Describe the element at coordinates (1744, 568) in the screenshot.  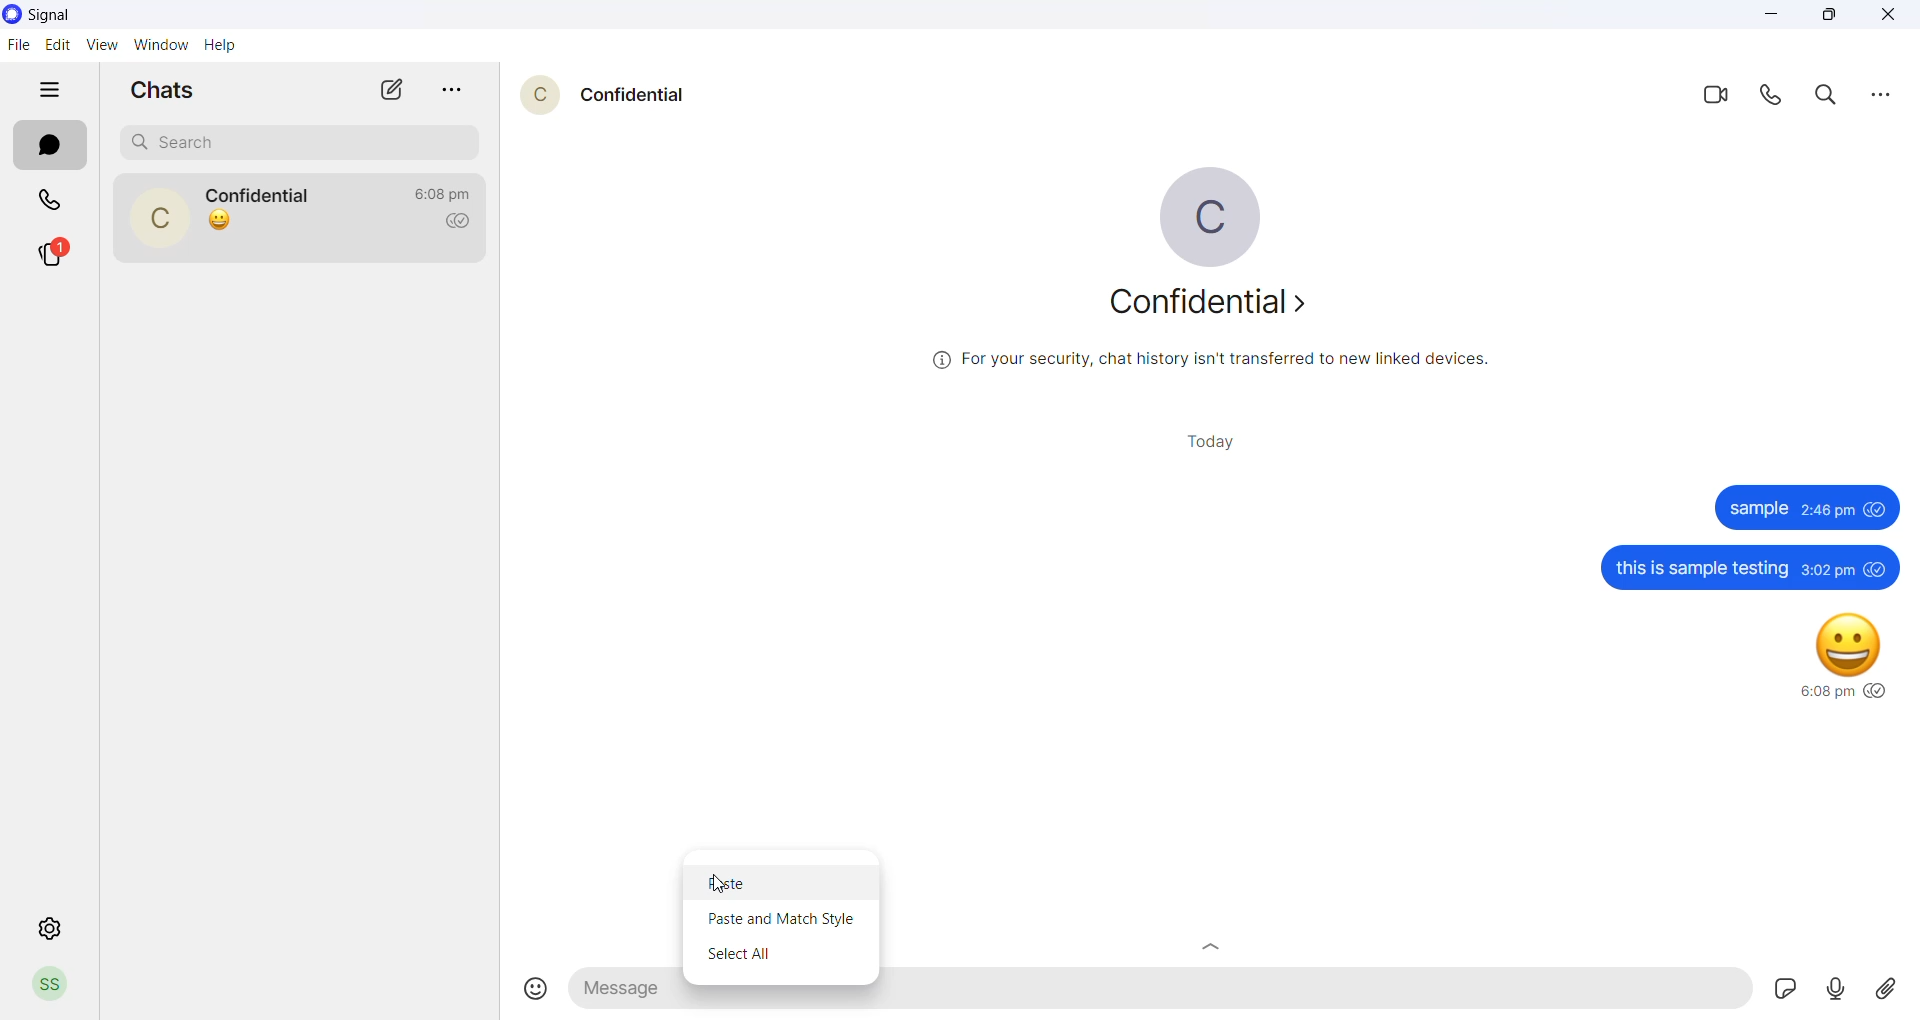
I see `this is sample testing` at that location.